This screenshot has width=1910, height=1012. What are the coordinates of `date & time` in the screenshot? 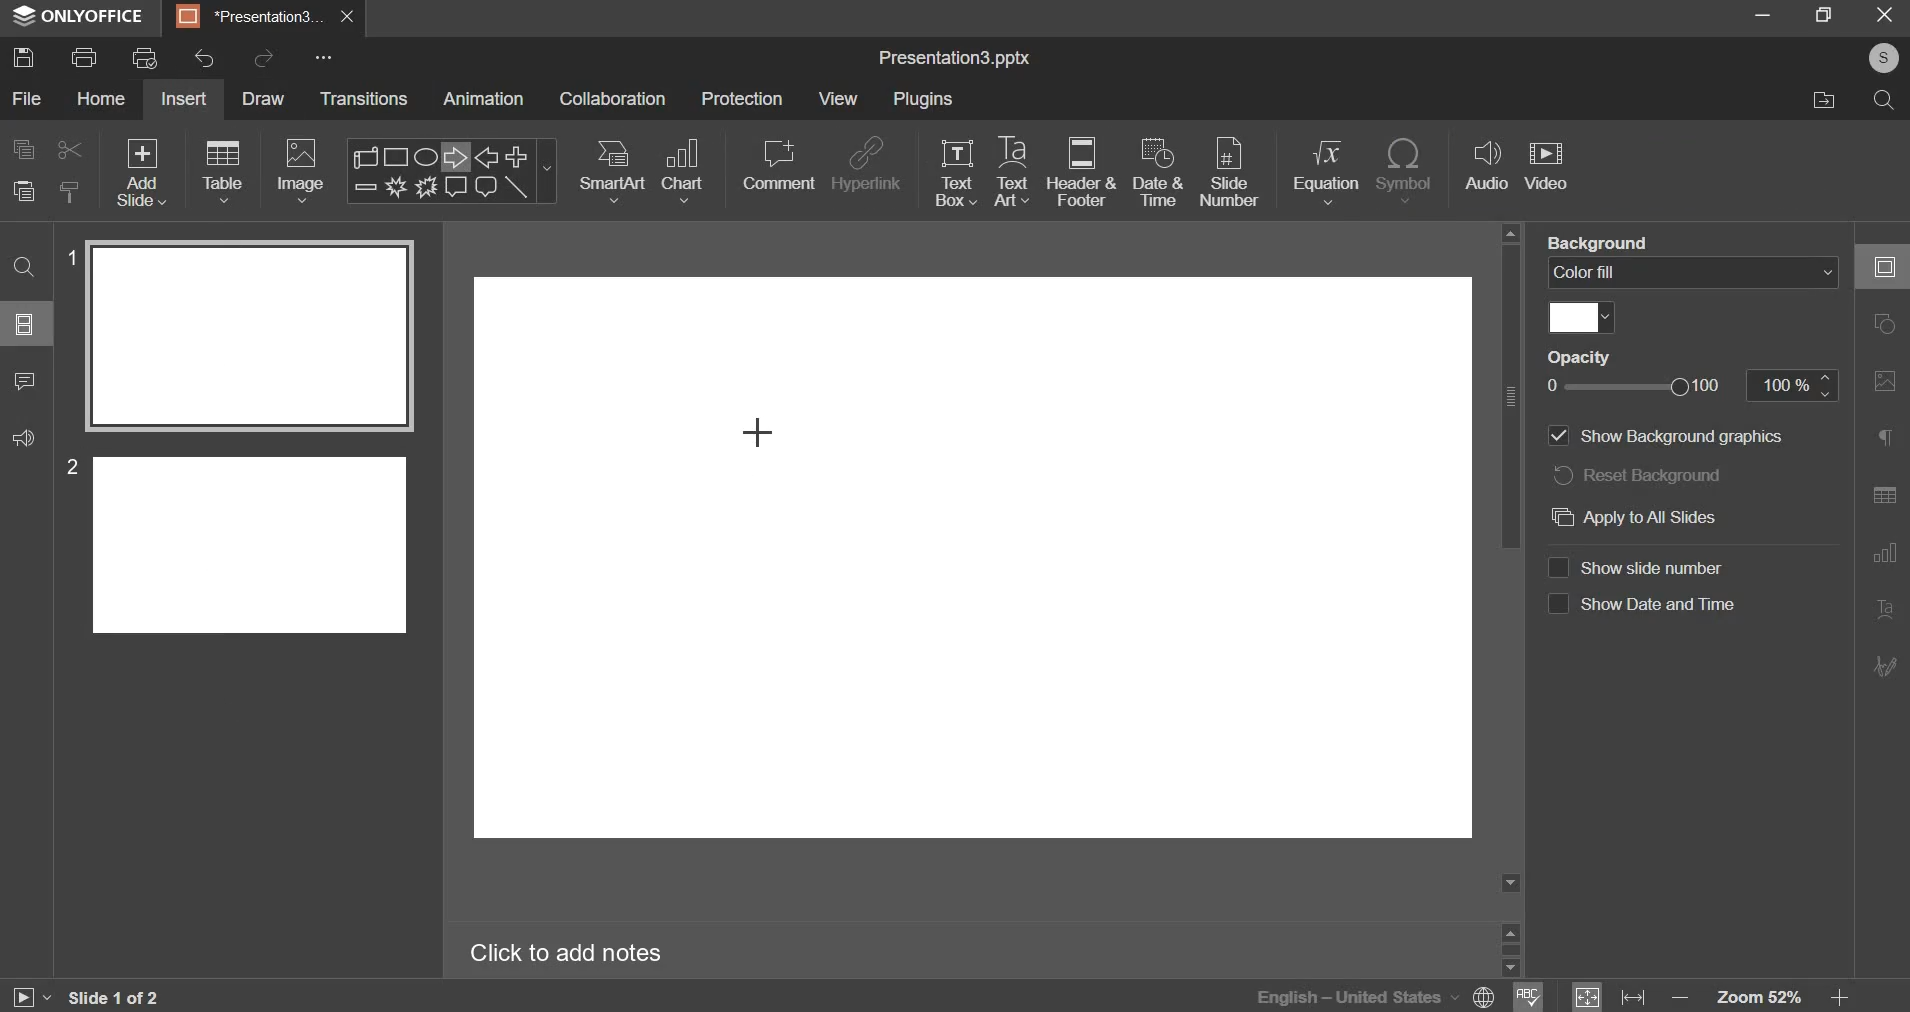 It's located at (1158, 171).